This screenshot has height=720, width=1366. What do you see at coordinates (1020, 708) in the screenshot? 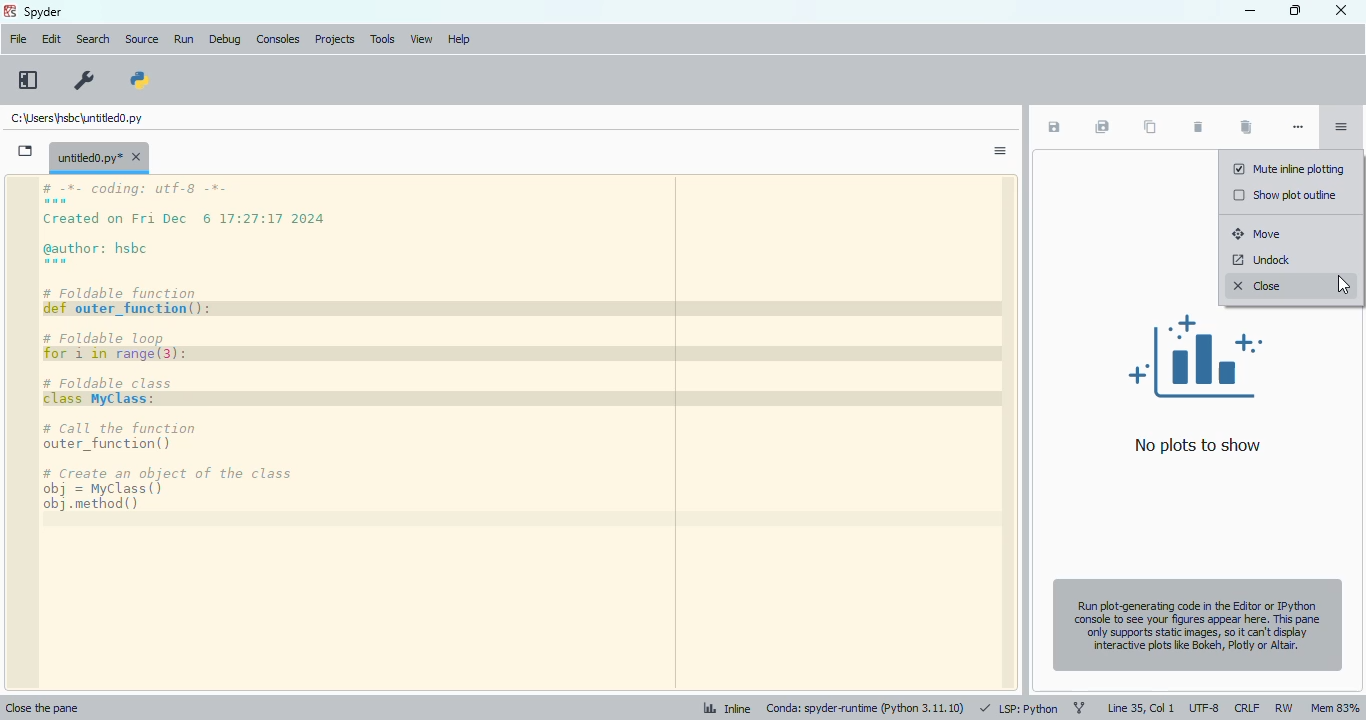
I see `LSP: python` at bounding box center [1020, 708].